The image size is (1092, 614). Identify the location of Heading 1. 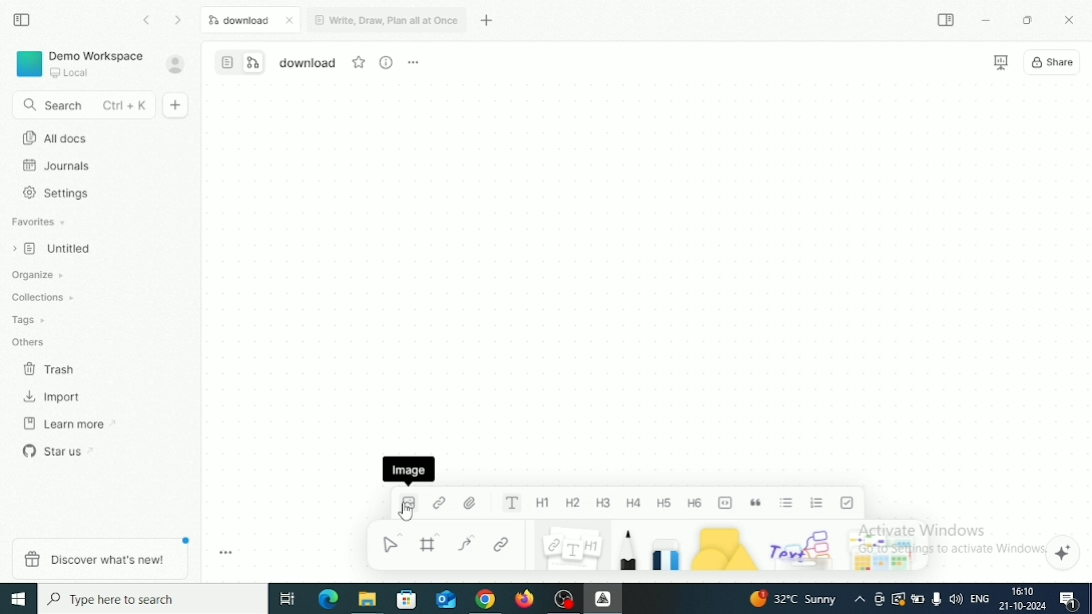
(543, 504).